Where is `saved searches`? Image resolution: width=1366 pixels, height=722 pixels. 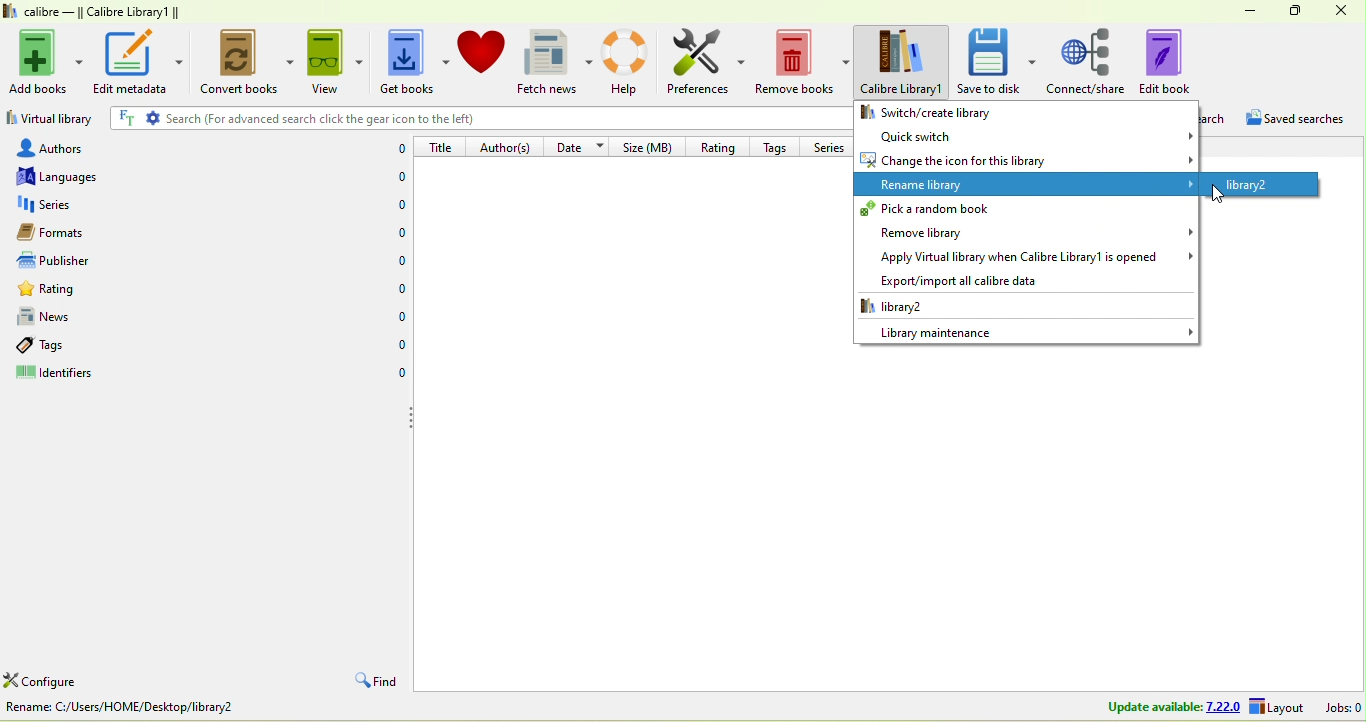
saved searches is located at coordinates (1303, 121).